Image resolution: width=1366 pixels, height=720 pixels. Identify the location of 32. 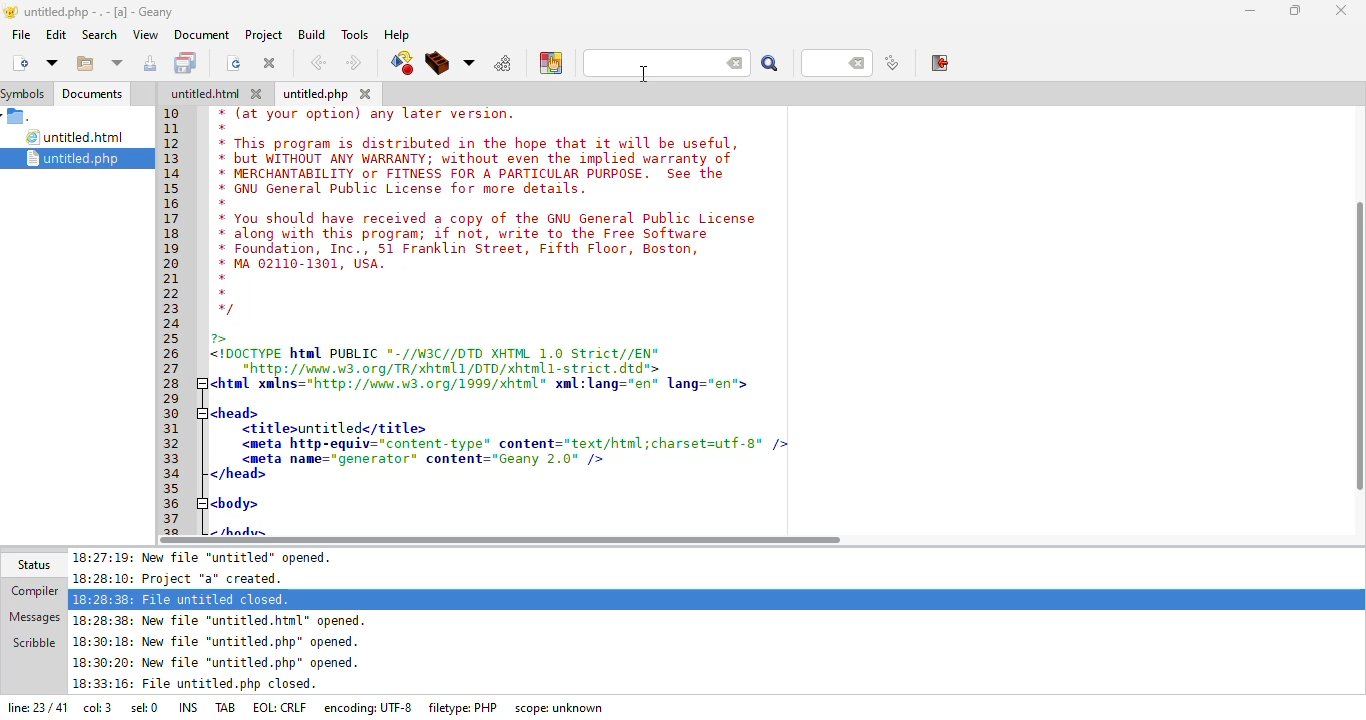
(174, 443).